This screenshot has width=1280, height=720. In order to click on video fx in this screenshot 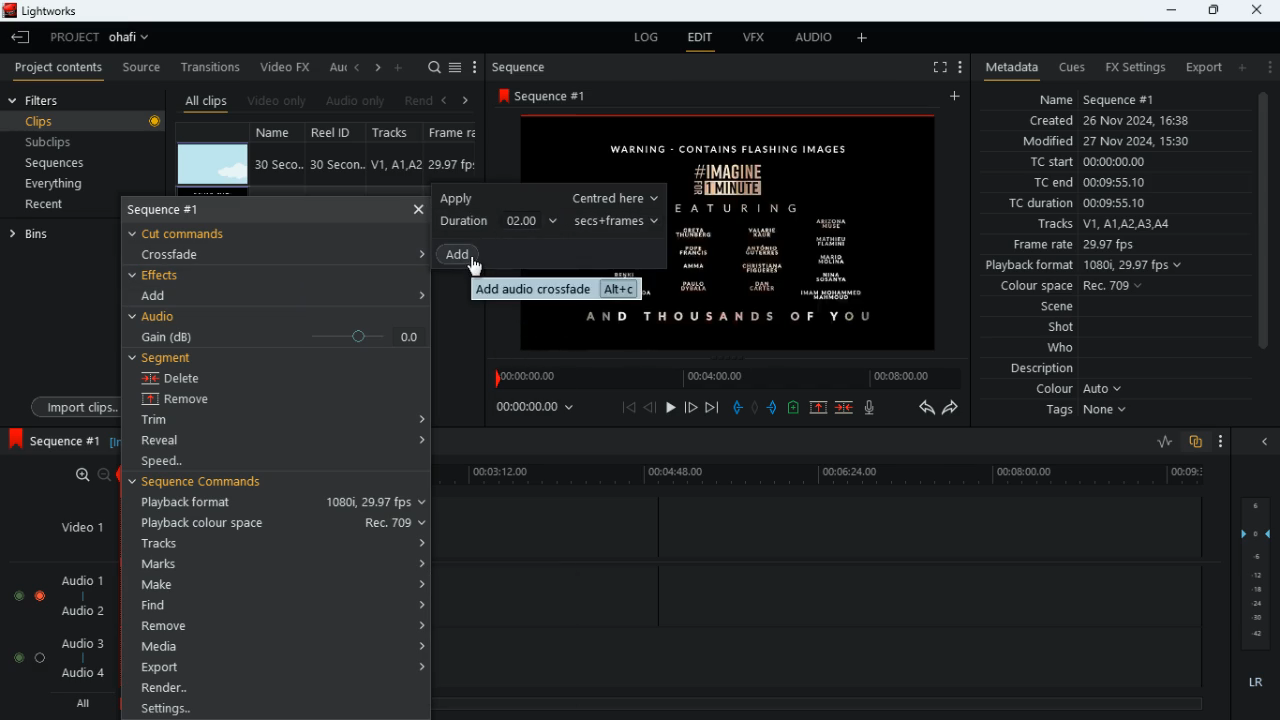, I will do `click(286, 68)`.